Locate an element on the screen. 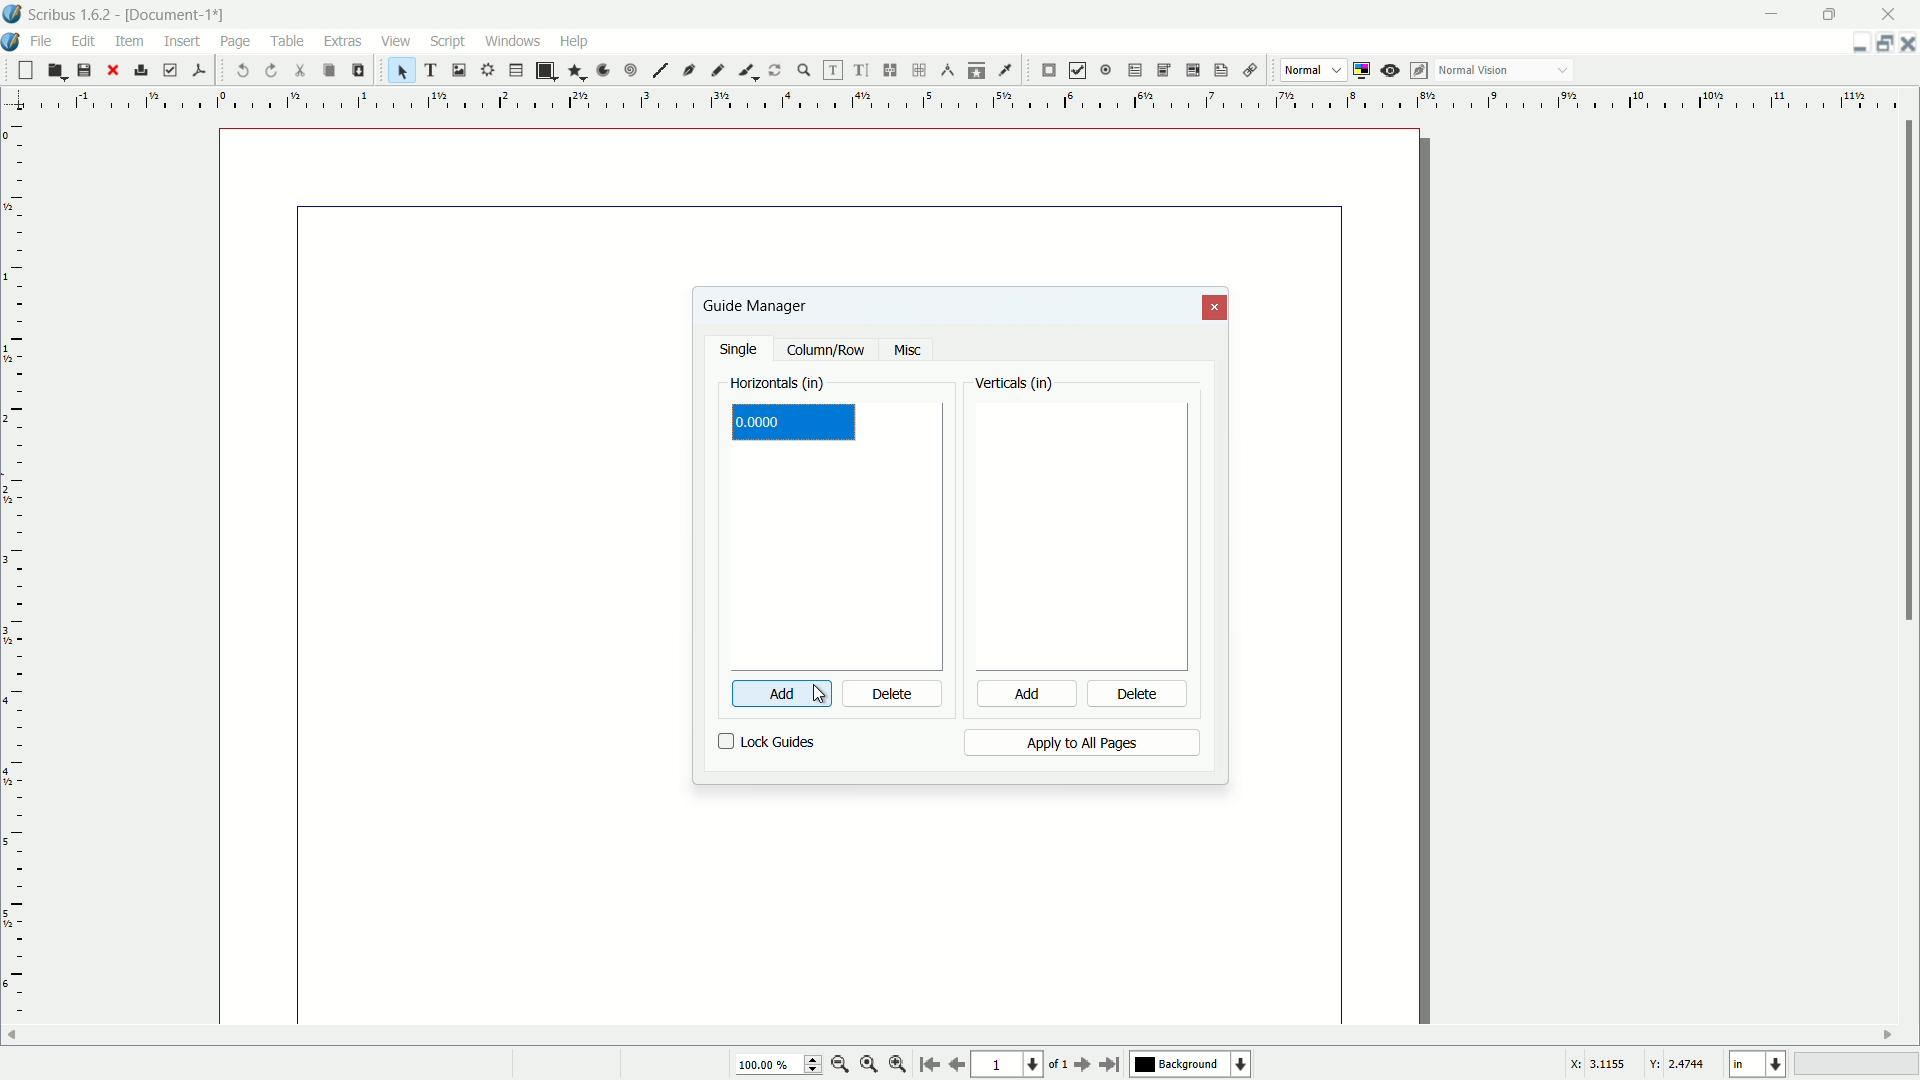 This screenshot has height=1080, width=1920. delete is located at coordinates (893, 695).